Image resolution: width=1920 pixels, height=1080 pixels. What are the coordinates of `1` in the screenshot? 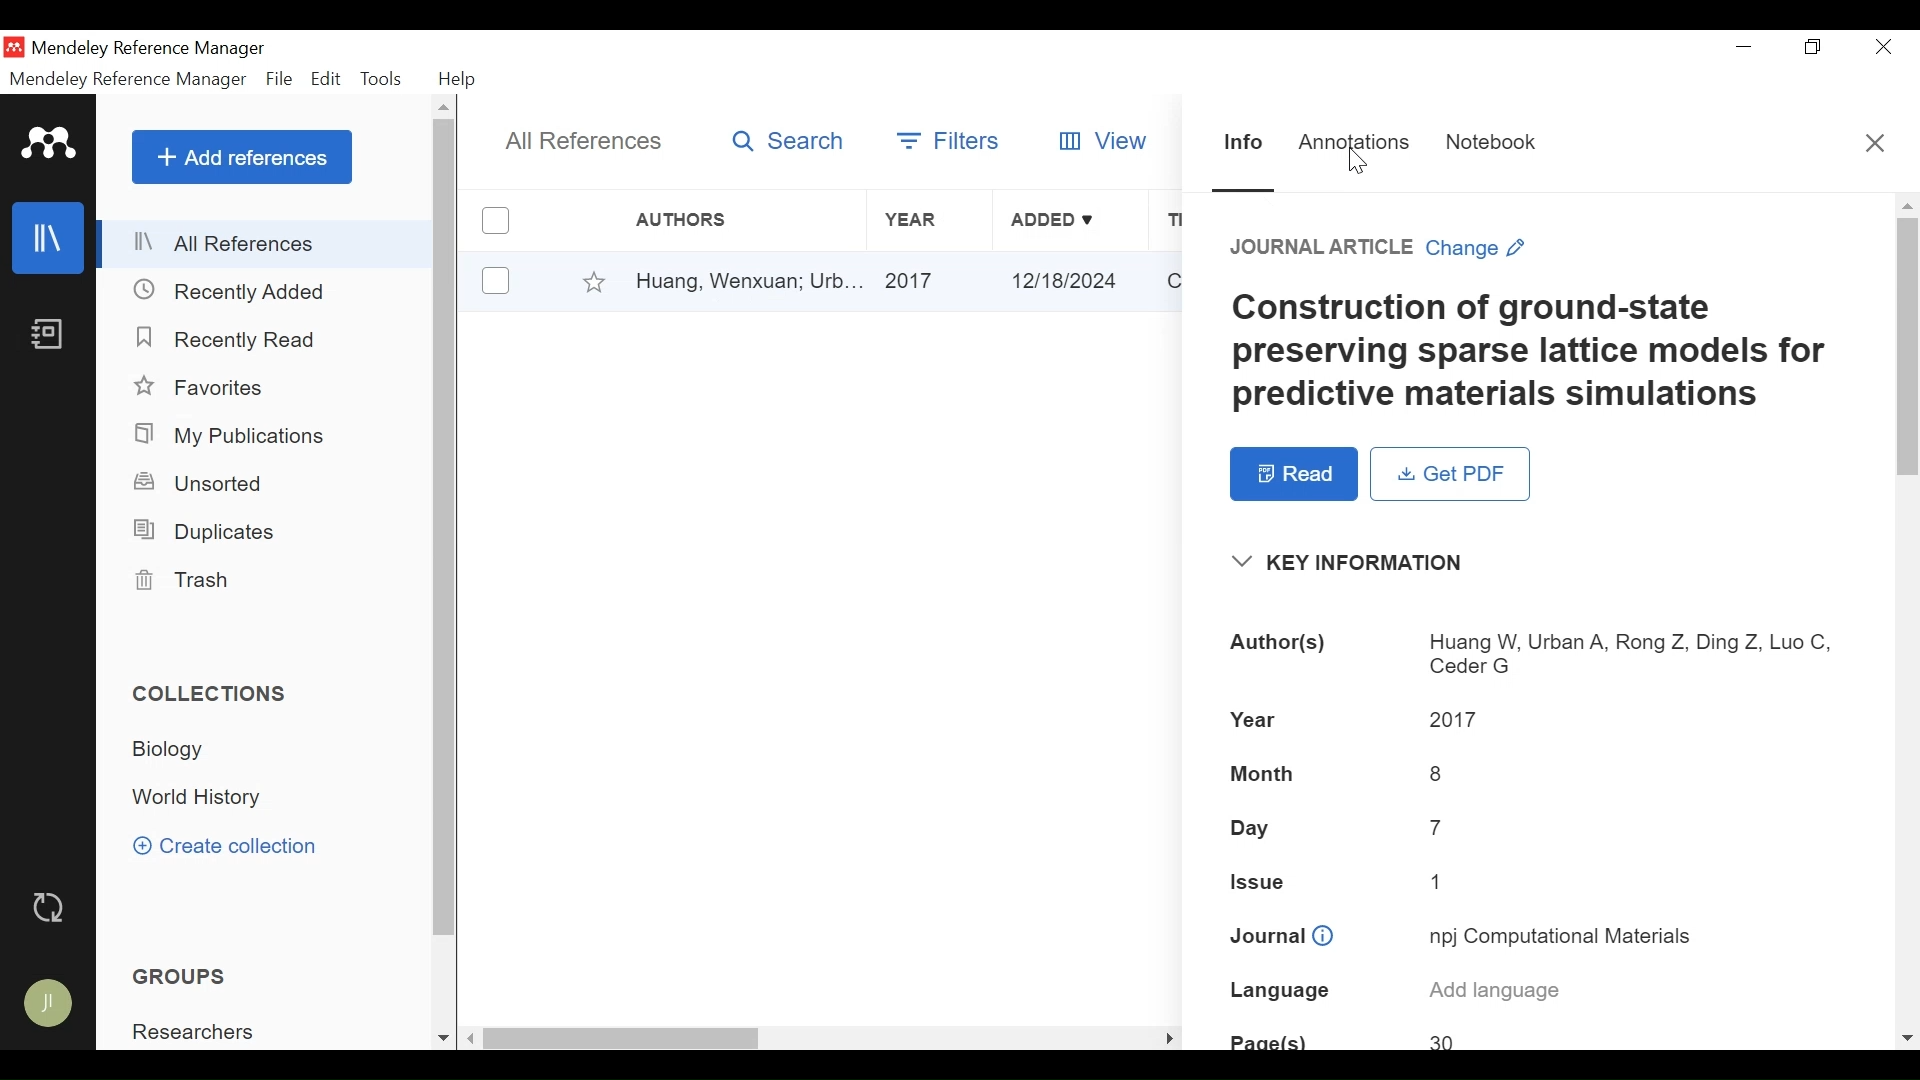 It's located at (1439, 882).